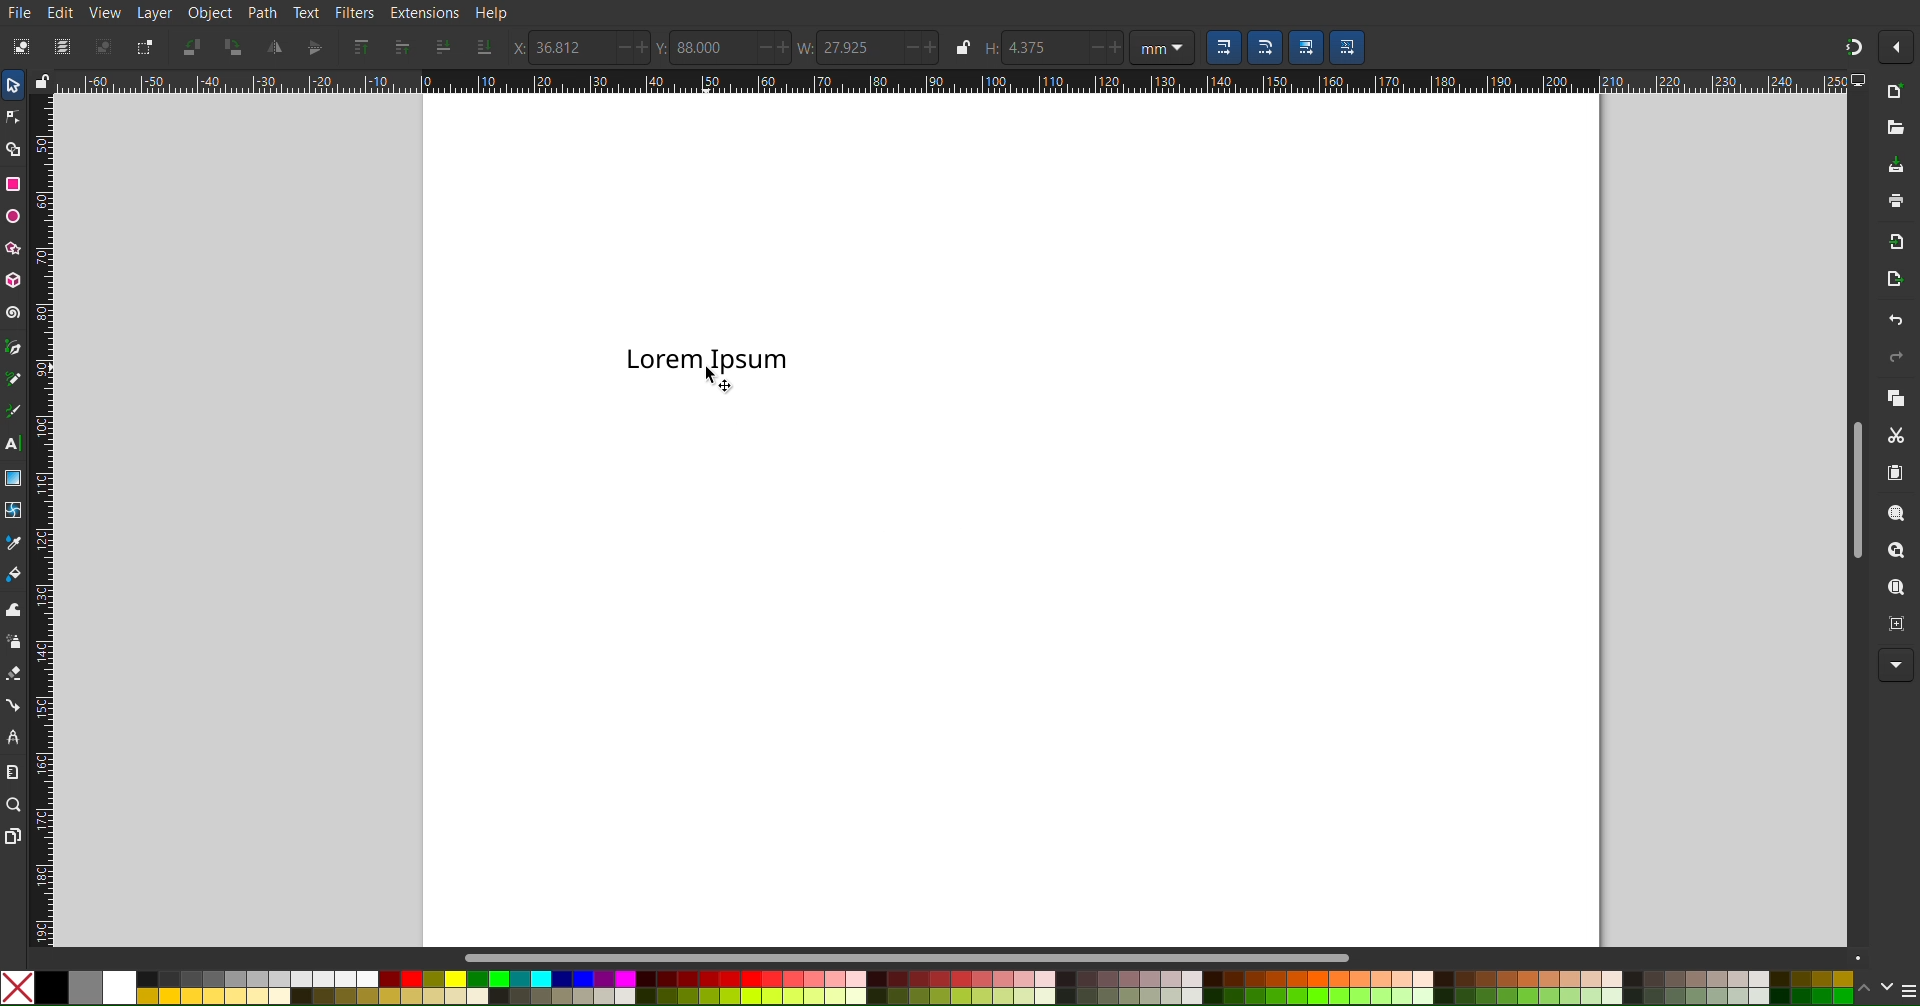  I want to click on Copy, so click(1895, 397).